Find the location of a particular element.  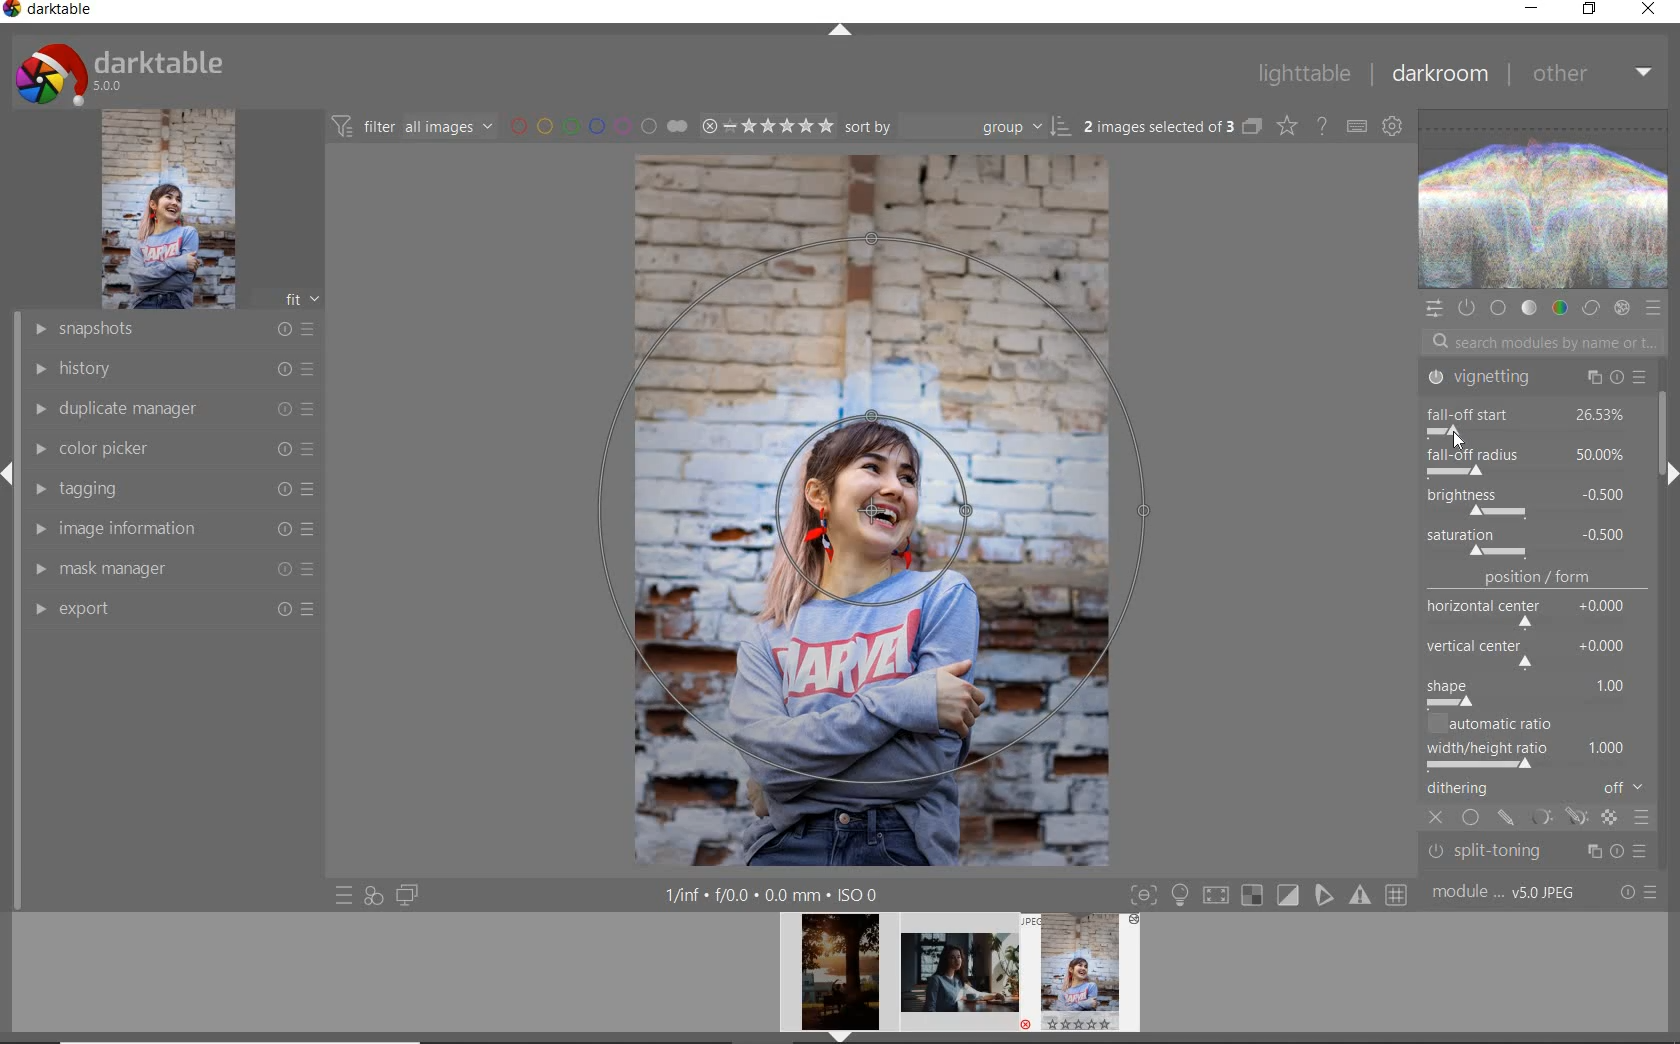

OTHER is located at coordinates (1592, 73).